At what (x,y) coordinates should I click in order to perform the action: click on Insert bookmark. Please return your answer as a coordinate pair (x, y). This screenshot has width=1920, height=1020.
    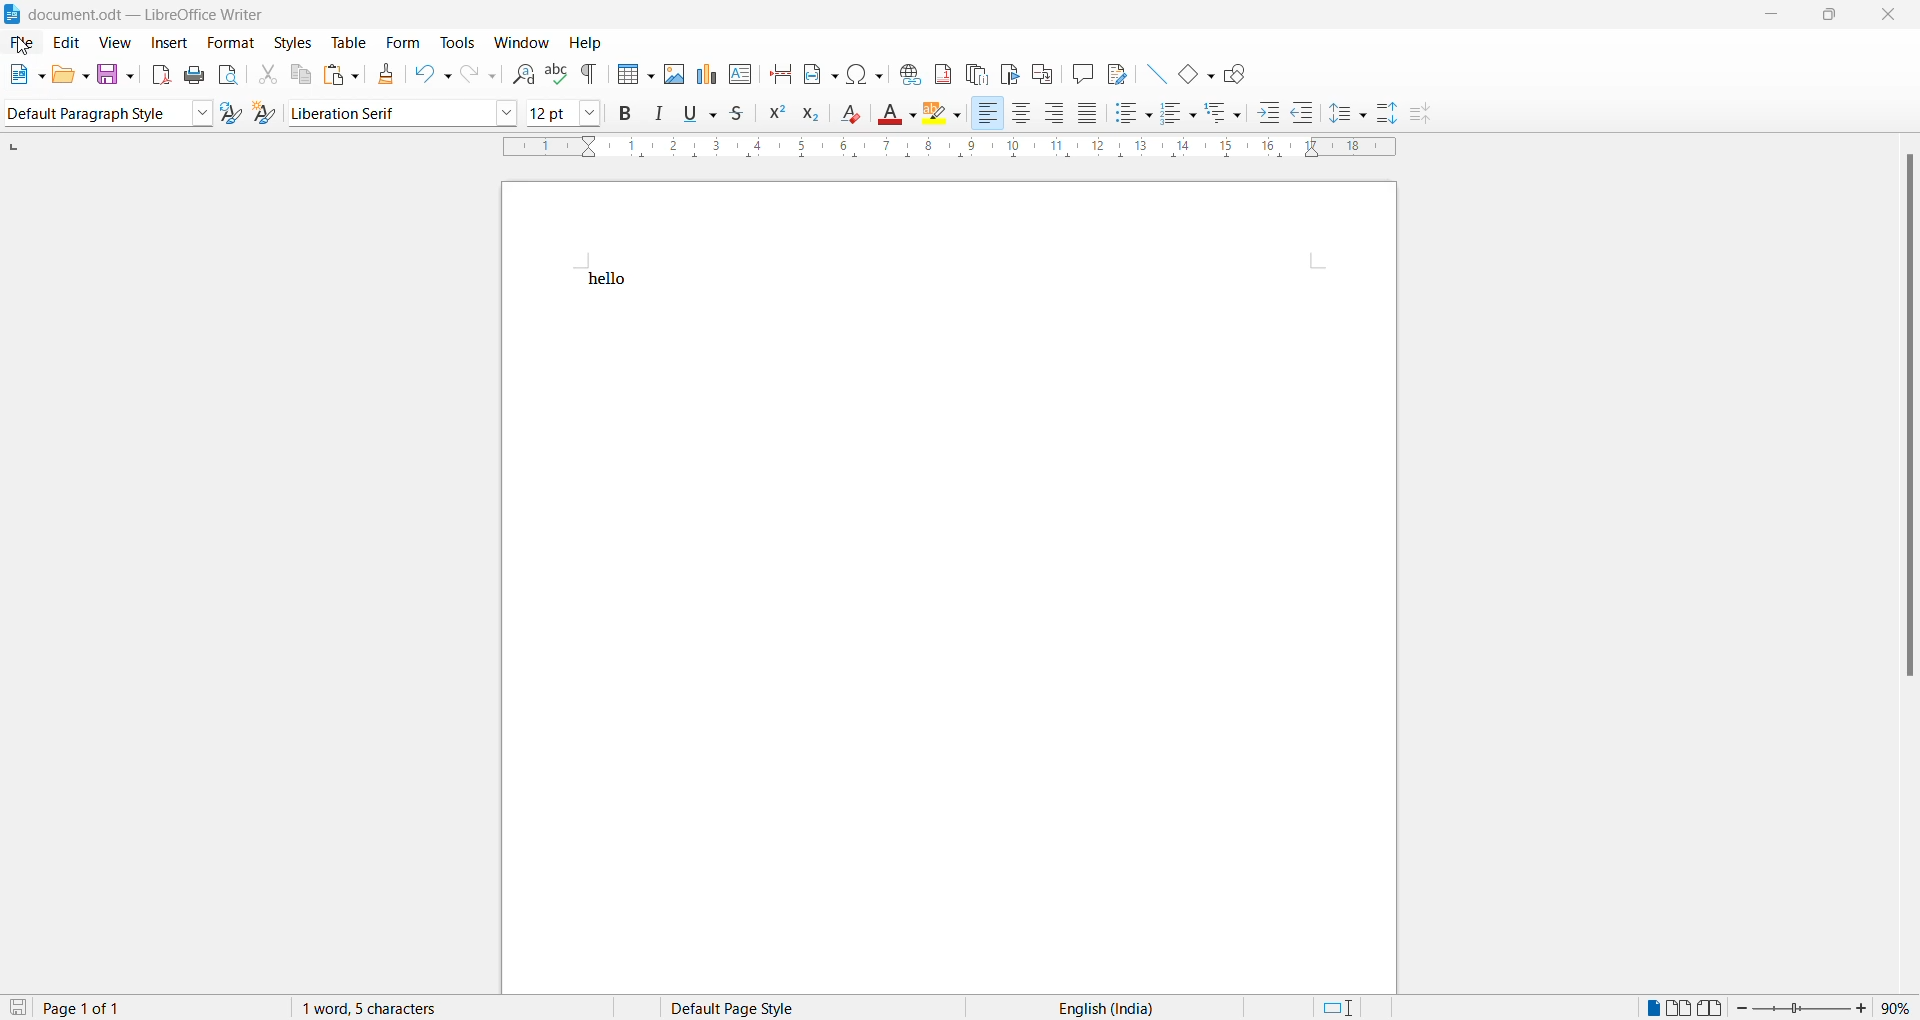
    Looking at the image, I should click on (1009, 74).